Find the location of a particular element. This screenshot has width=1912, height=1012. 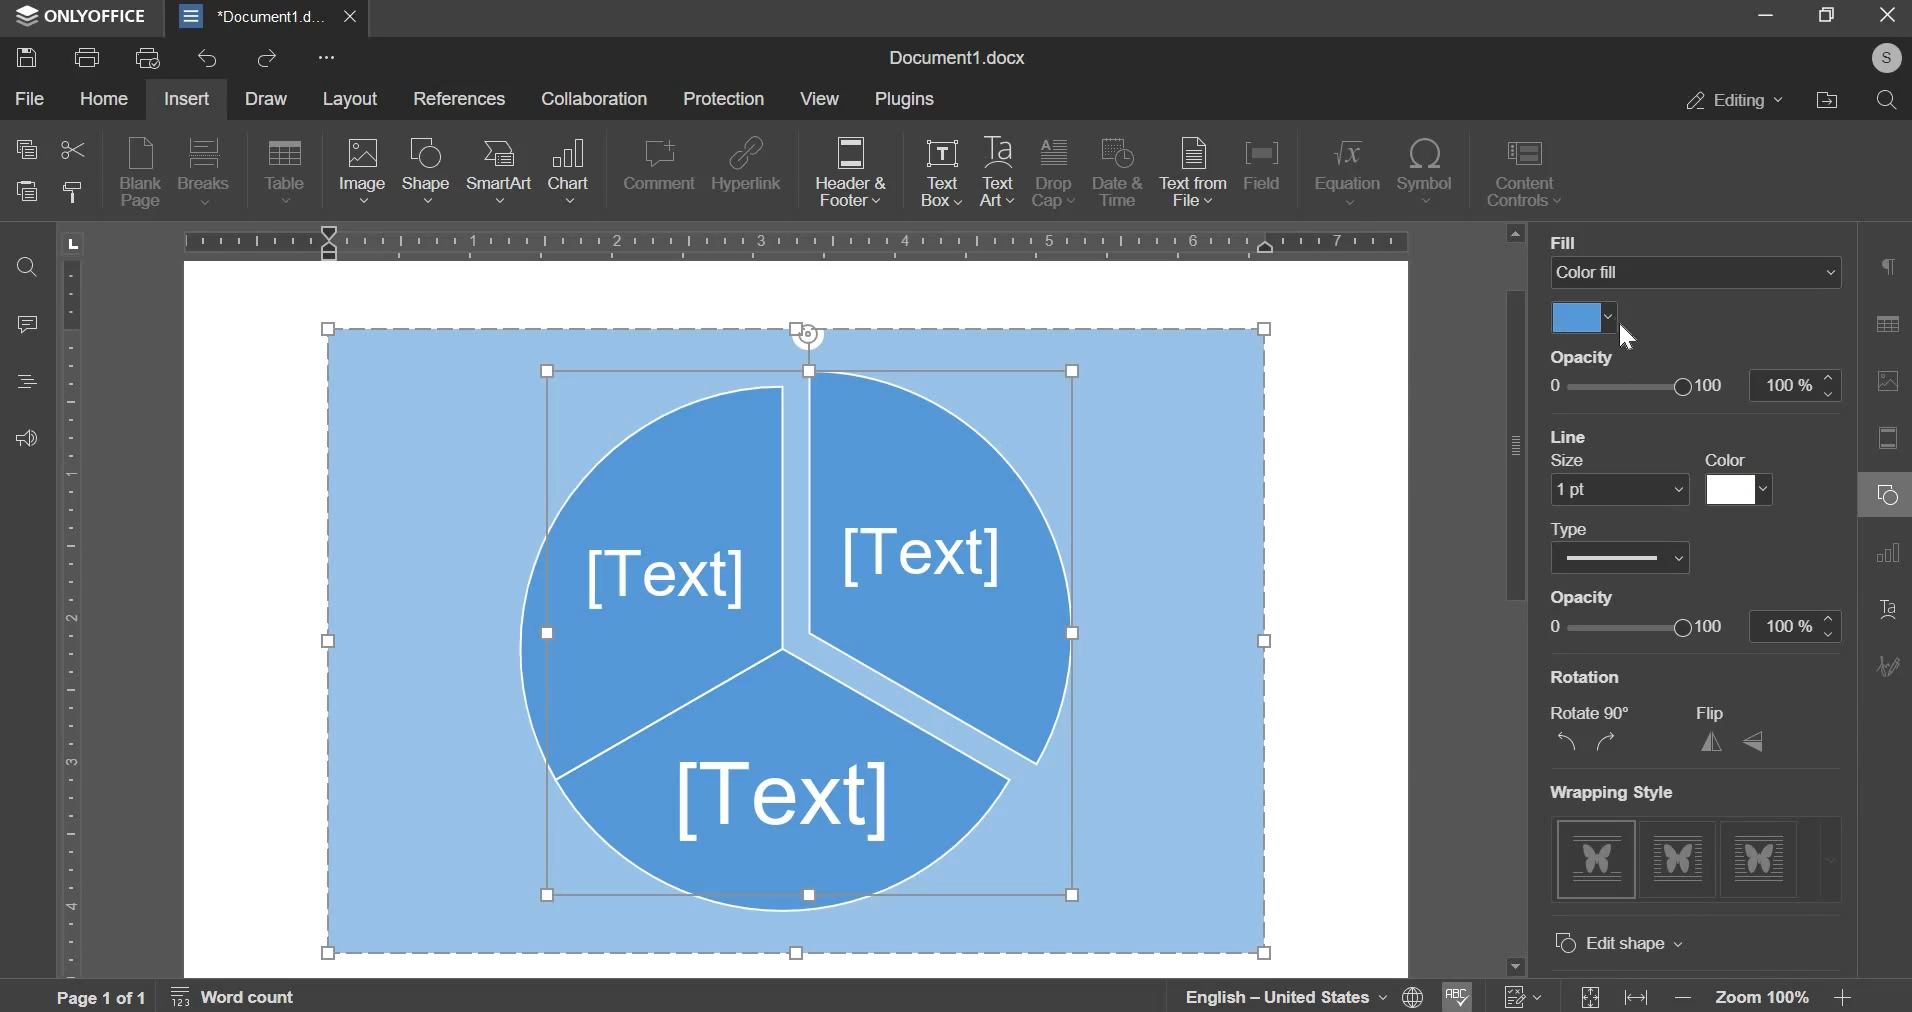

comment is located at coordinates (657, 164).